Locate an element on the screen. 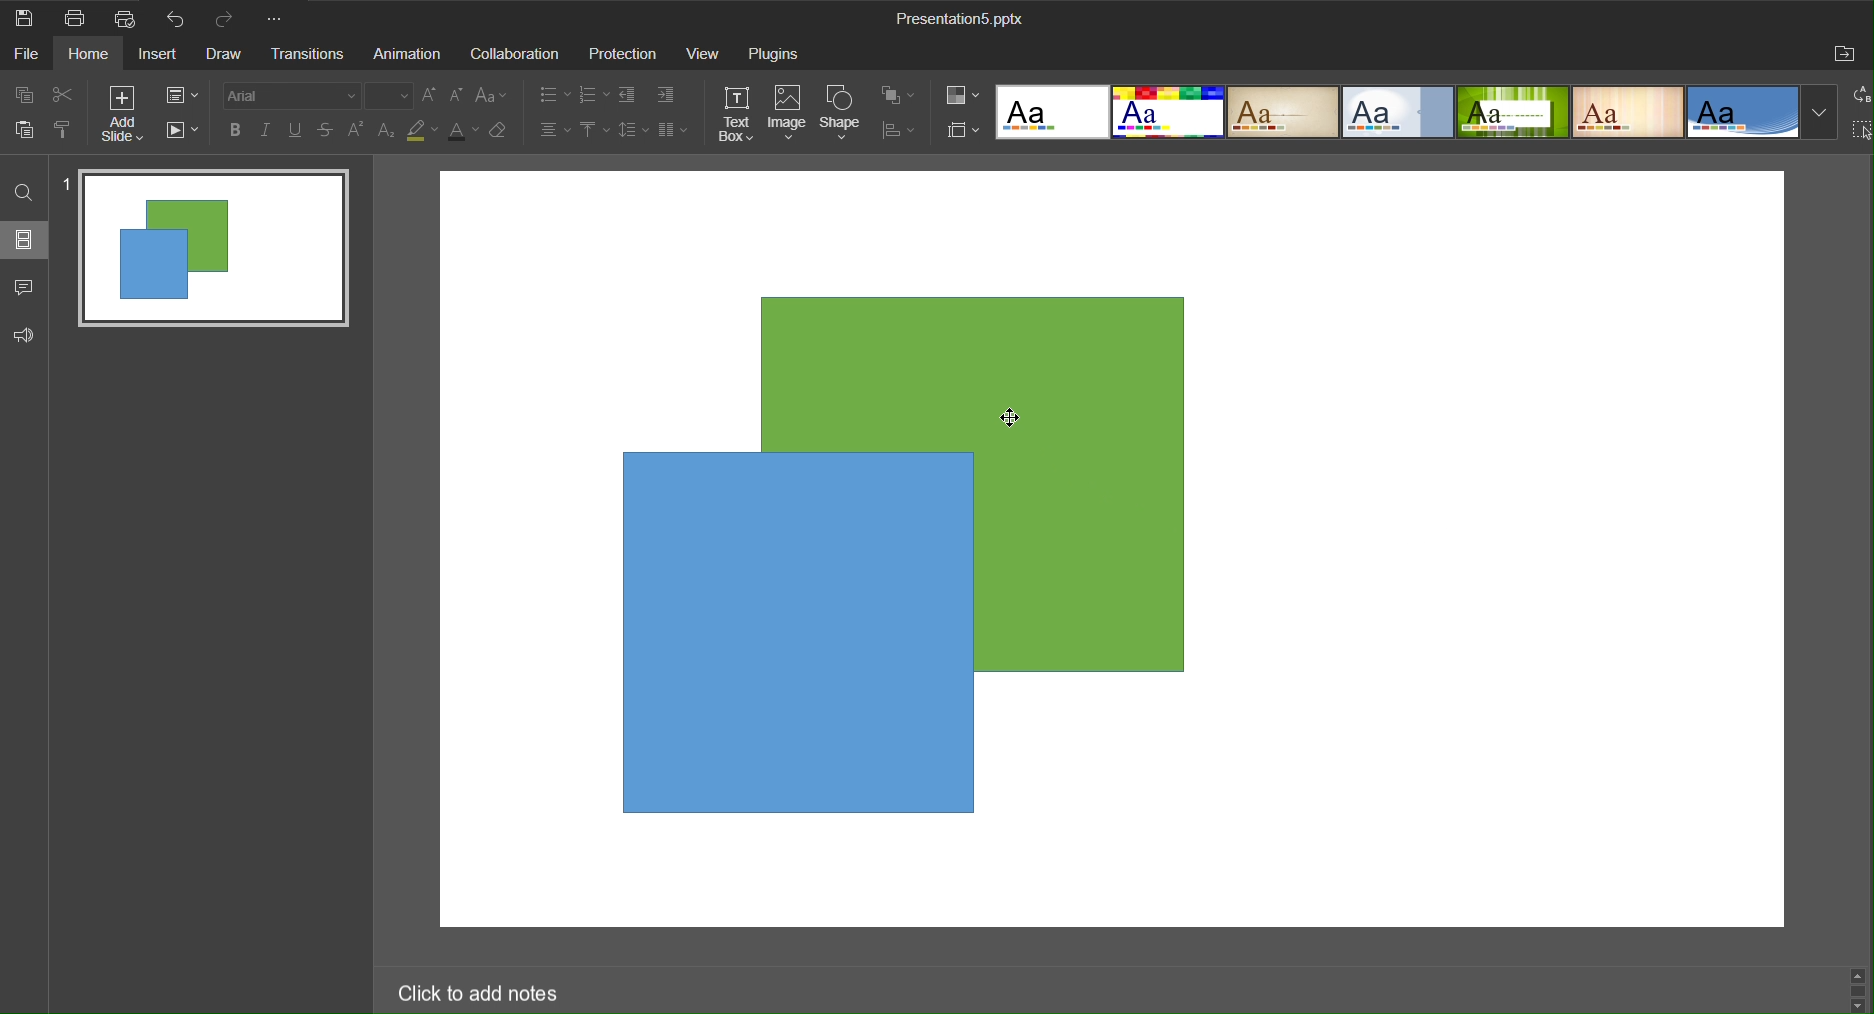 Image resolution: width=1874 pixels, height=1014 pixels. Transitions is located at coordinates (312, 55).